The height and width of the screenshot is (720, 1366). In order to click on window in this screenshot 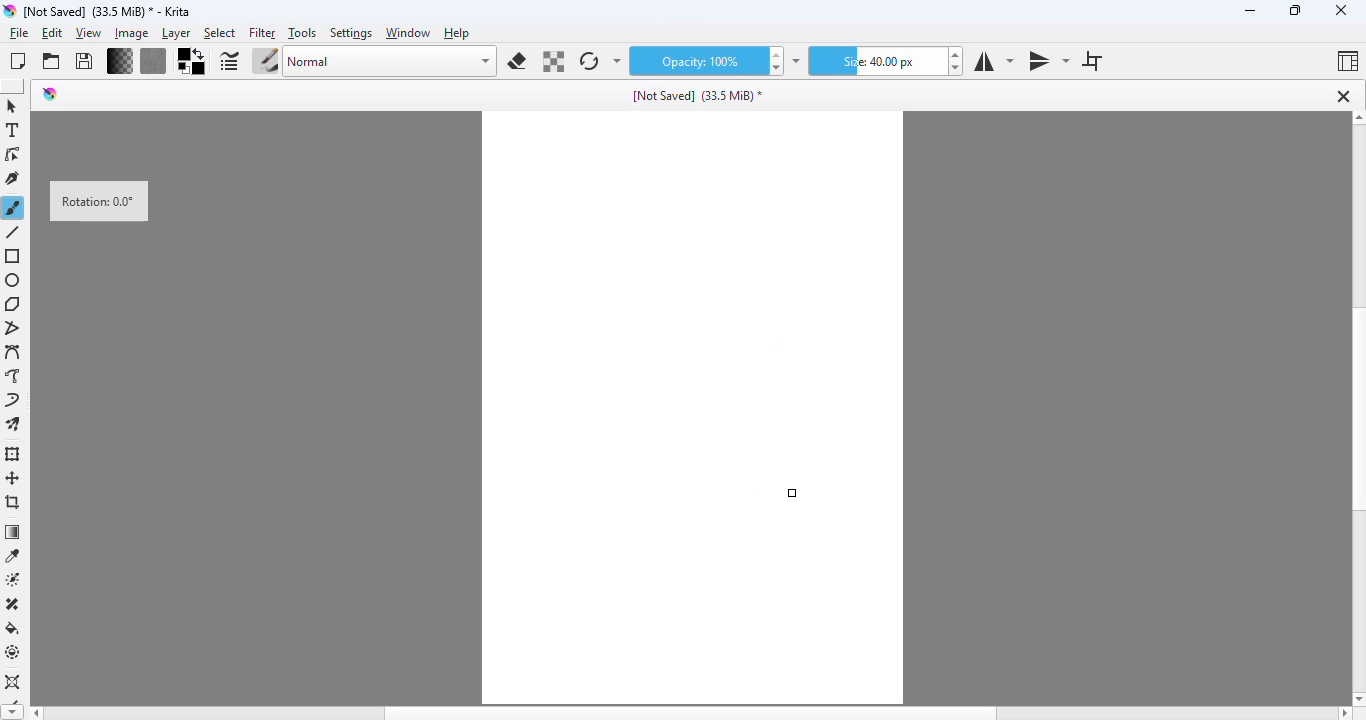, I will do `click(409, 33)`.